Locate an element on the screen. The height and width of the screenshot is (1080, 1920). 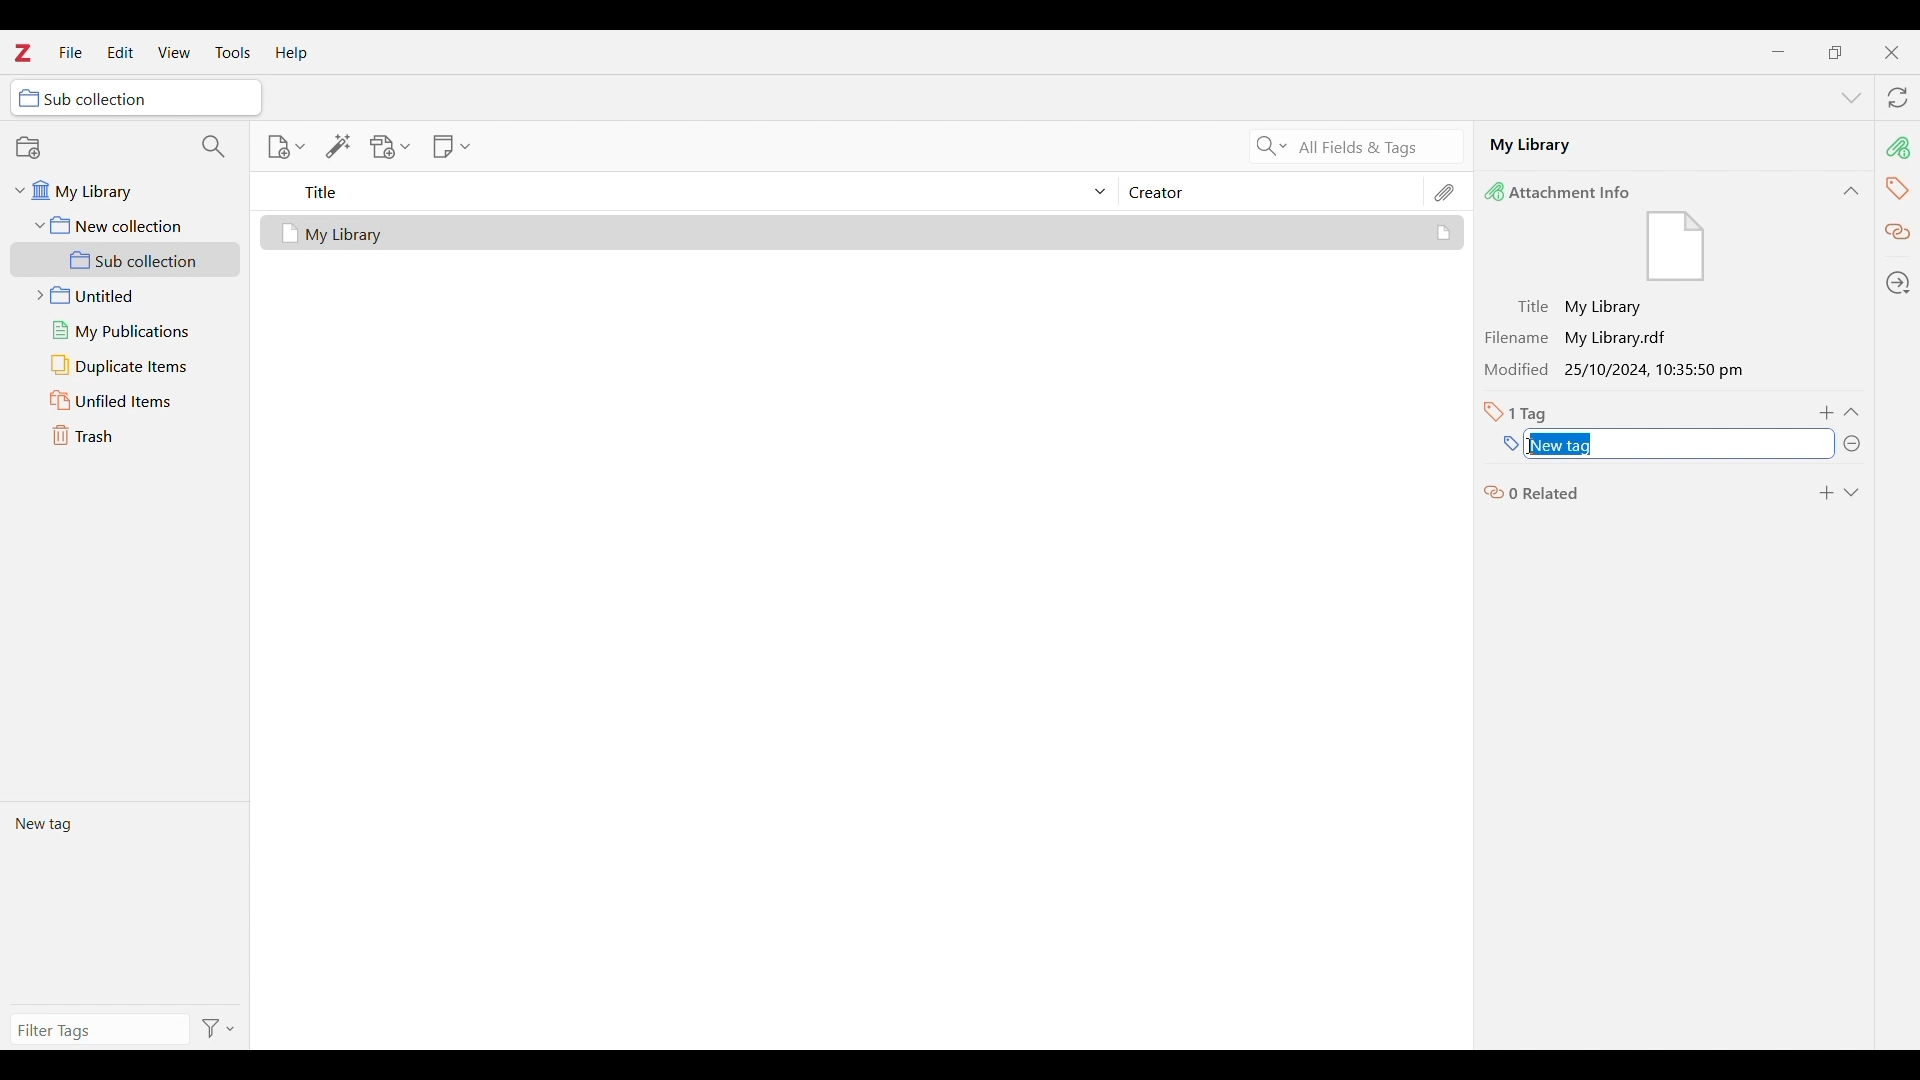
List all tabs is located at coordinates (1852, 99).